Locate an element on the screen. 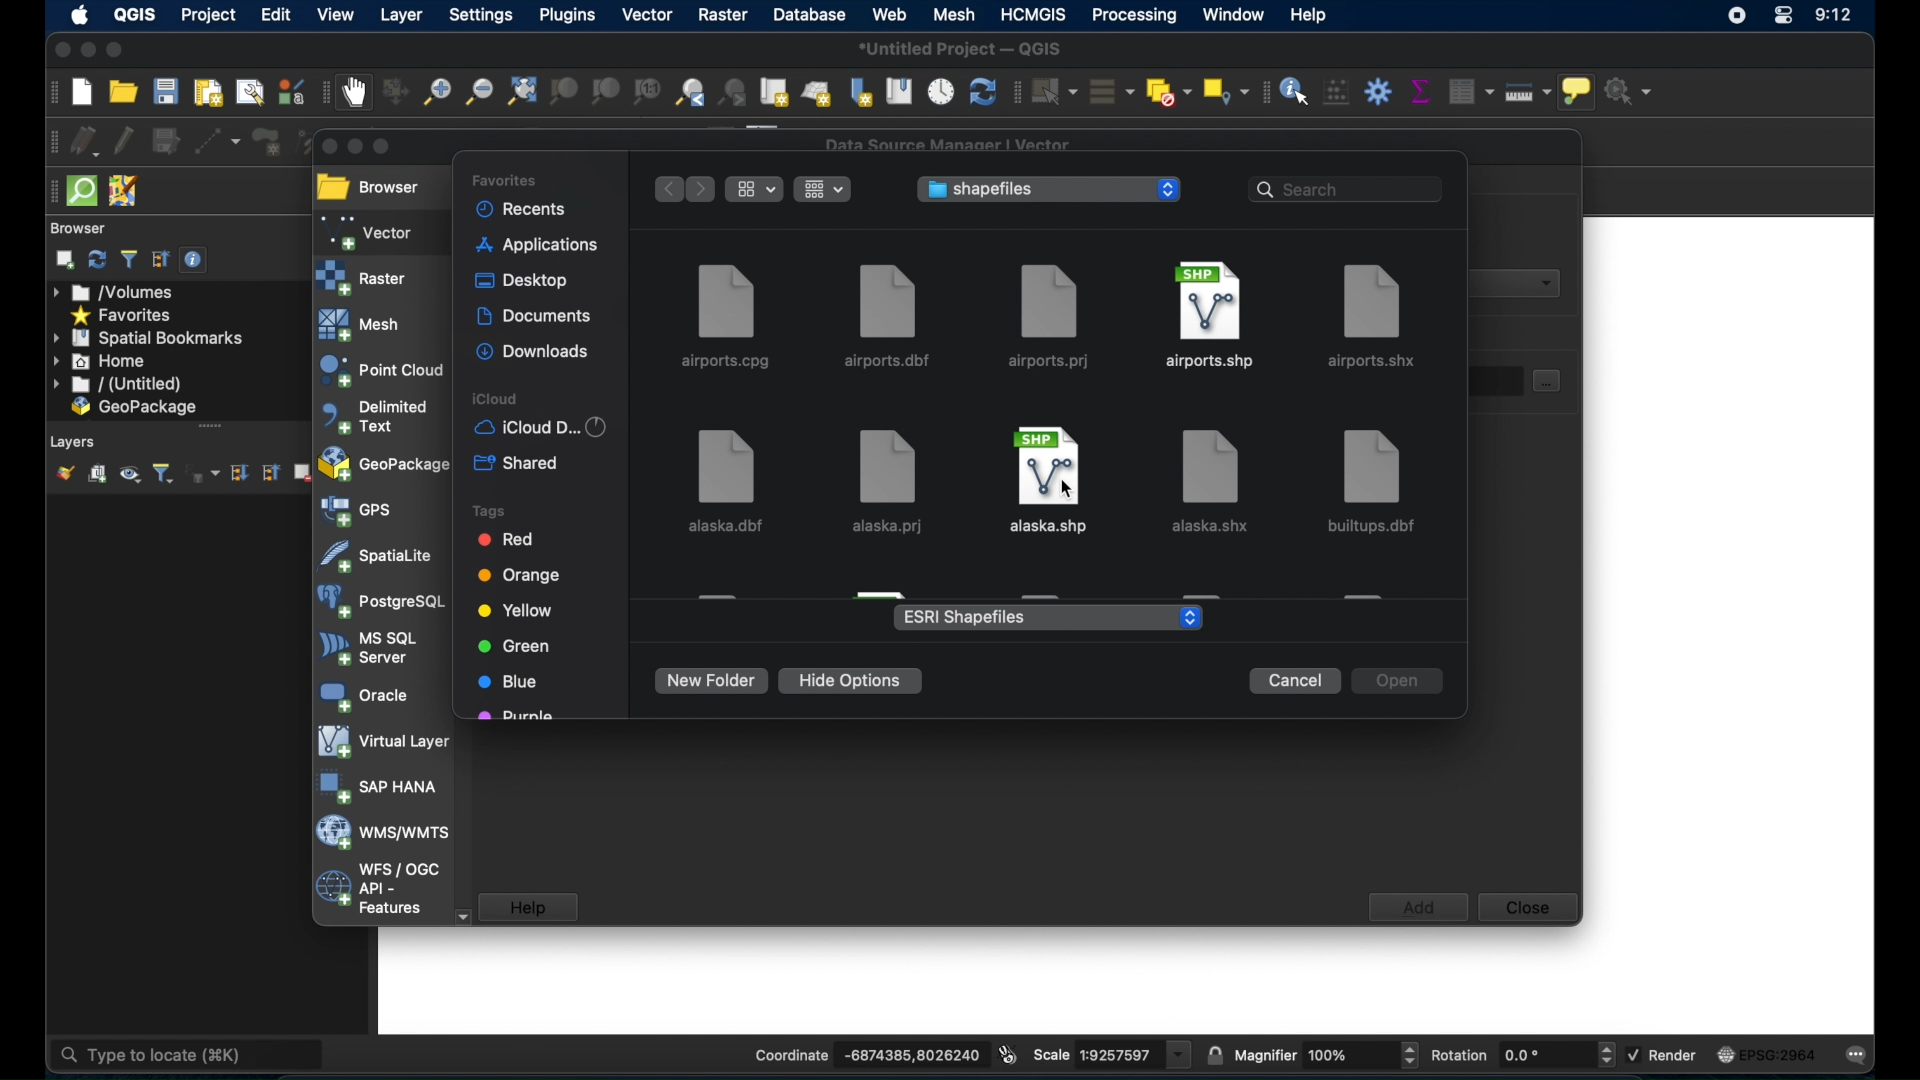 This screenshot has height=1080, width=1920. change the item grouping is located at coordinates (823, 189).